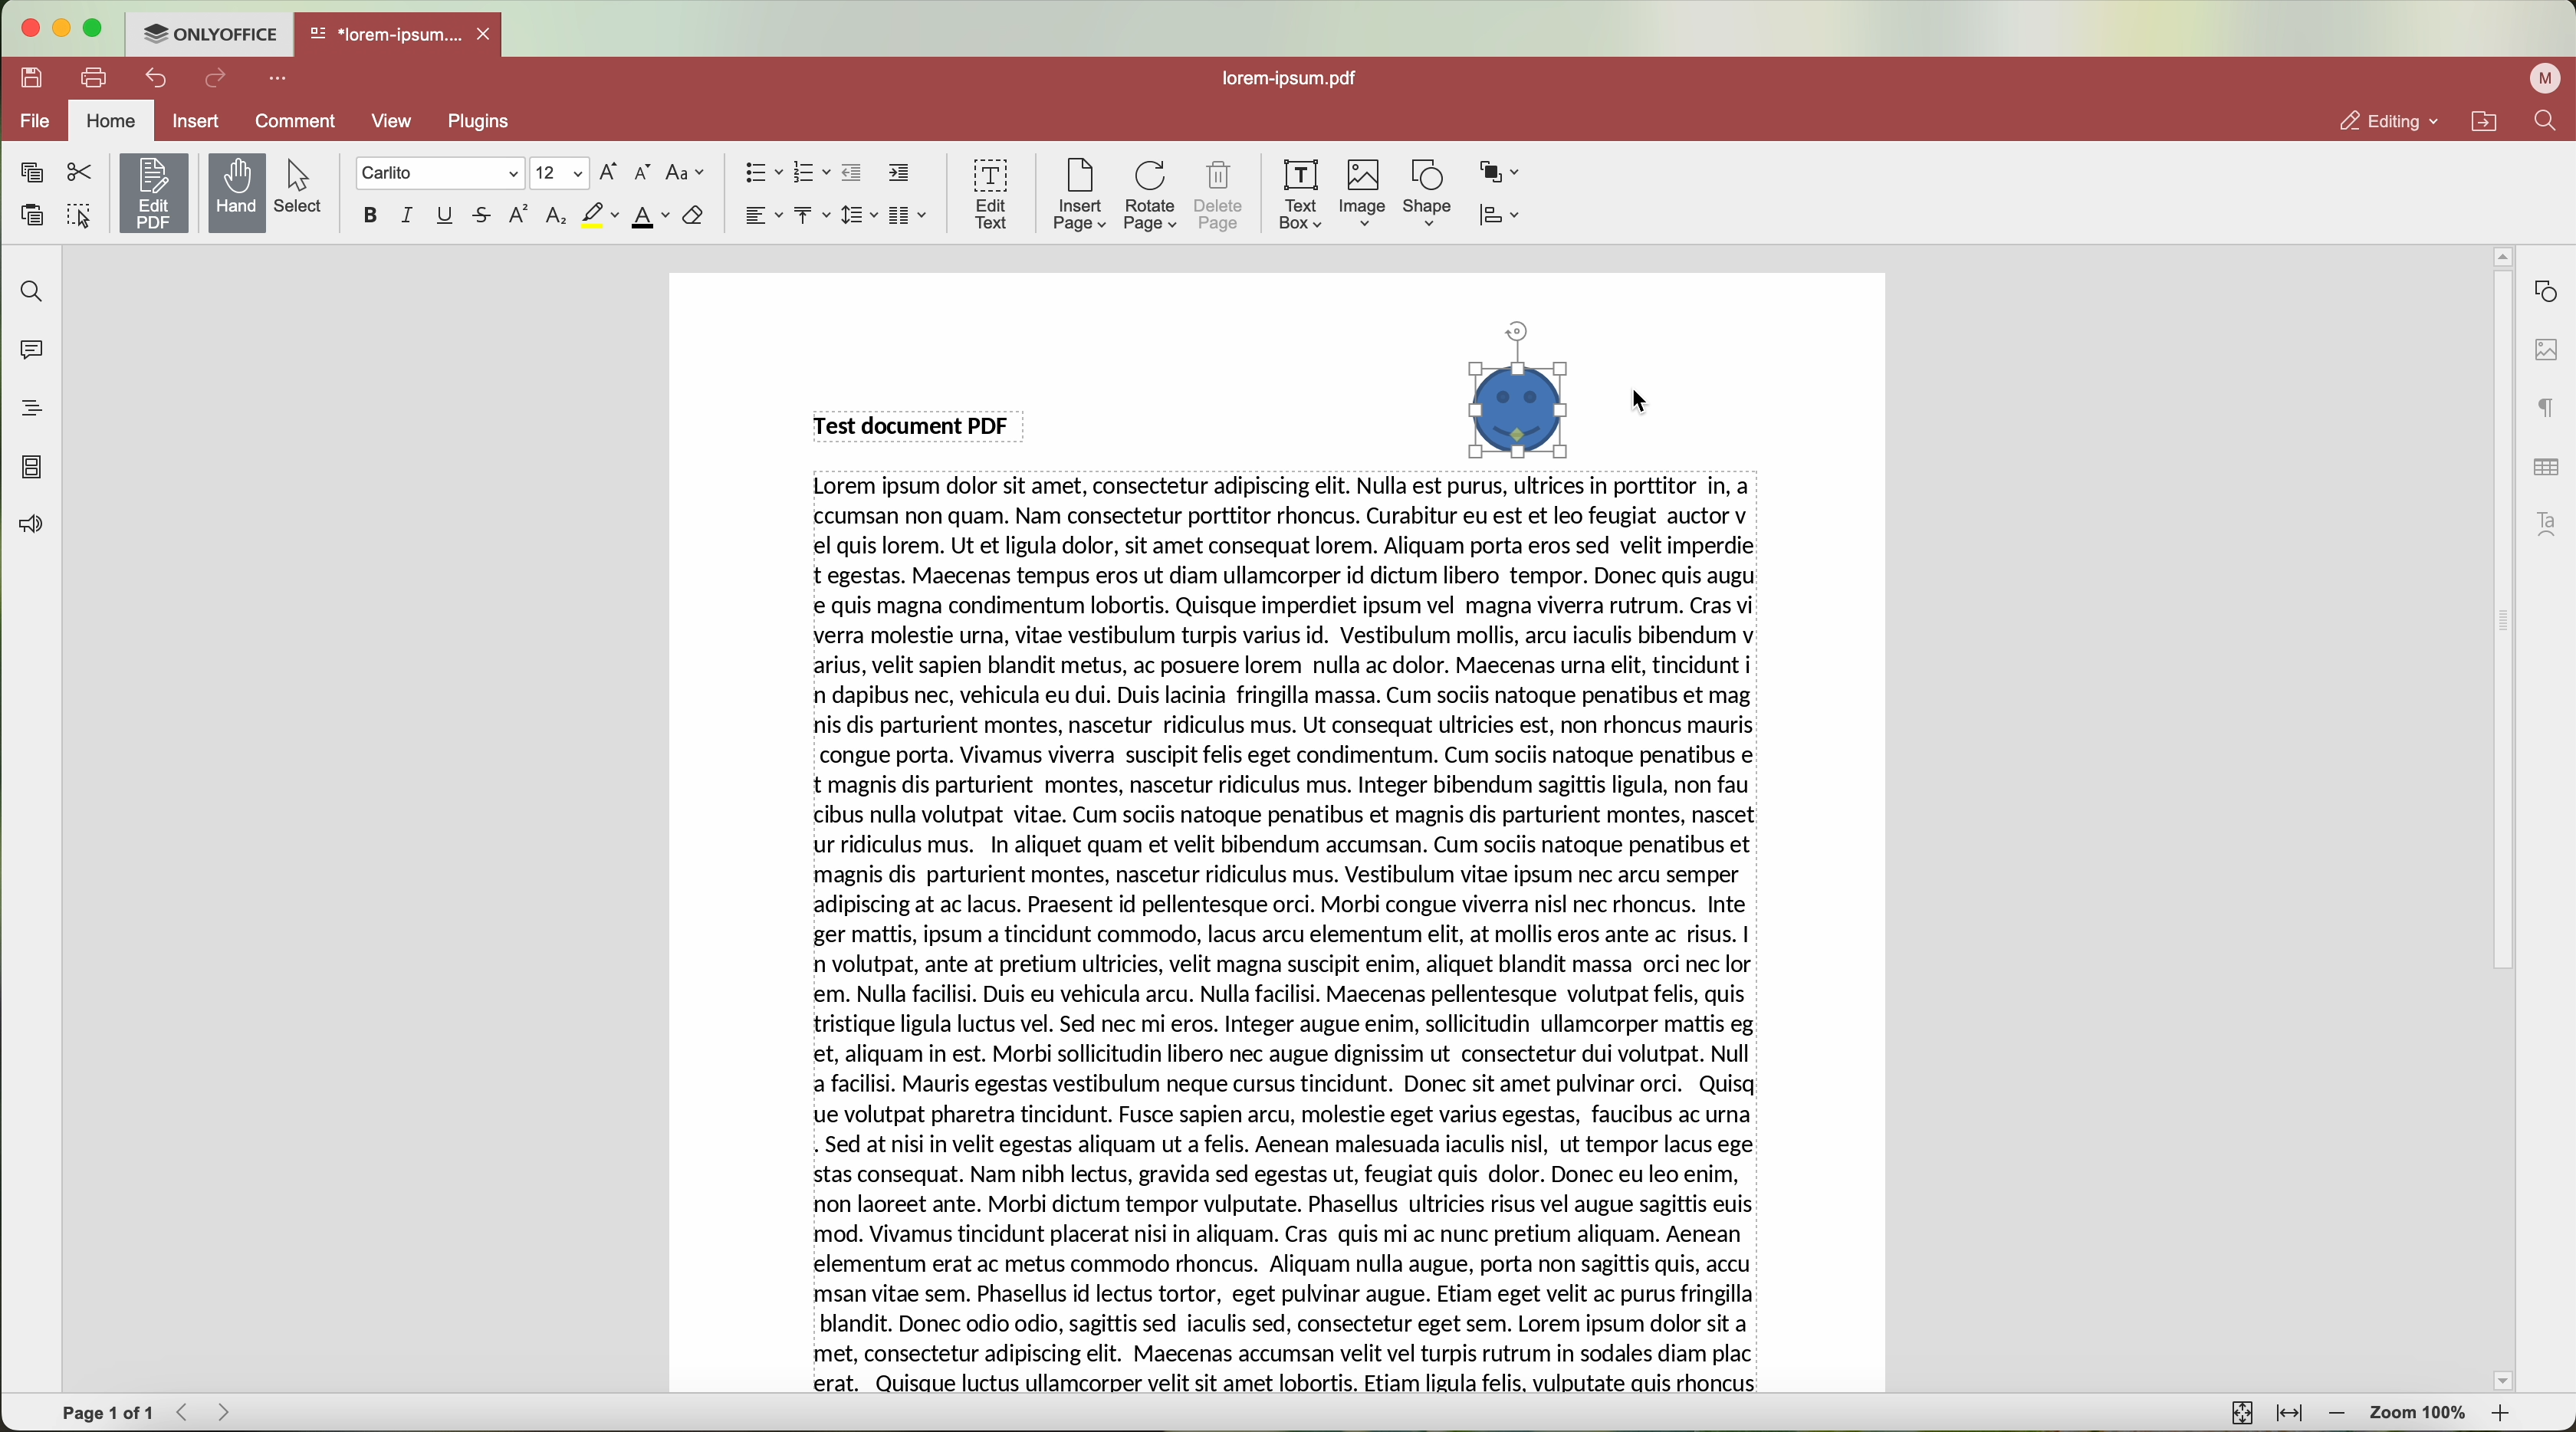  Describe the element at coordinates (82, 219) in the screenshot. I see `select all` at that location.